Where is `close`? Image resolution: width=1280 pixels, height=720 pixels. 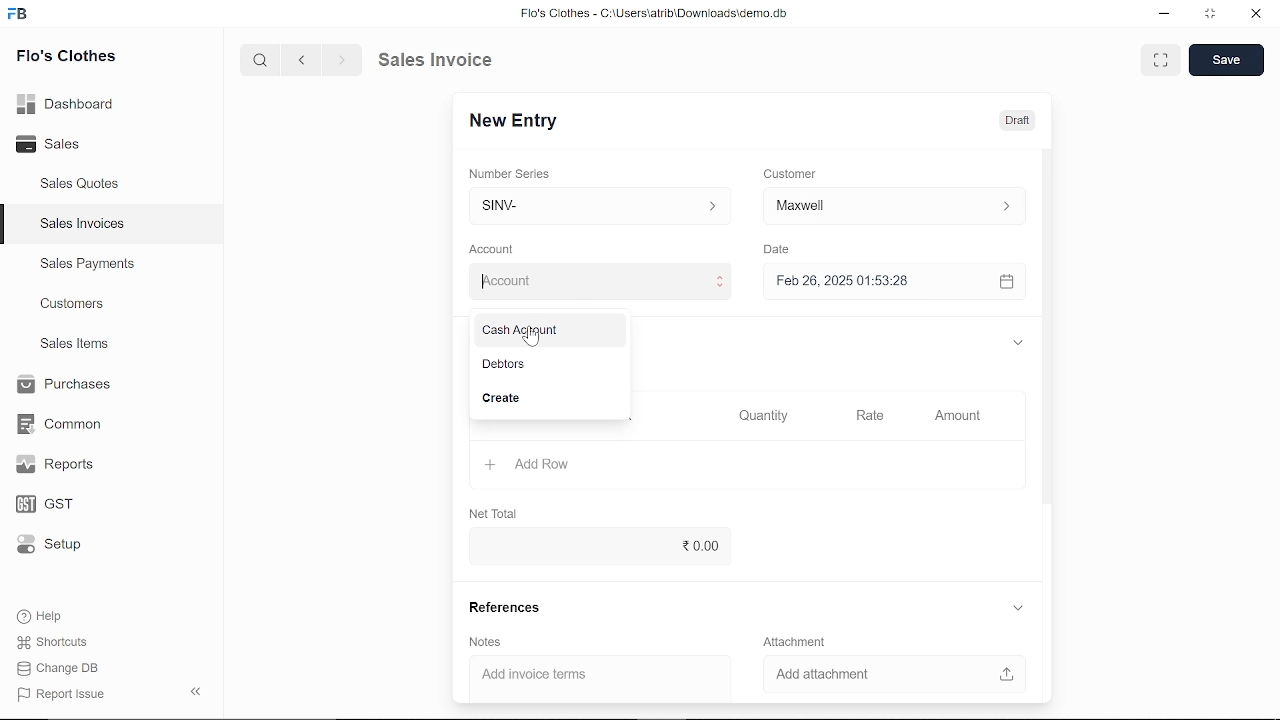 close is located at coordinates (1254, 15).